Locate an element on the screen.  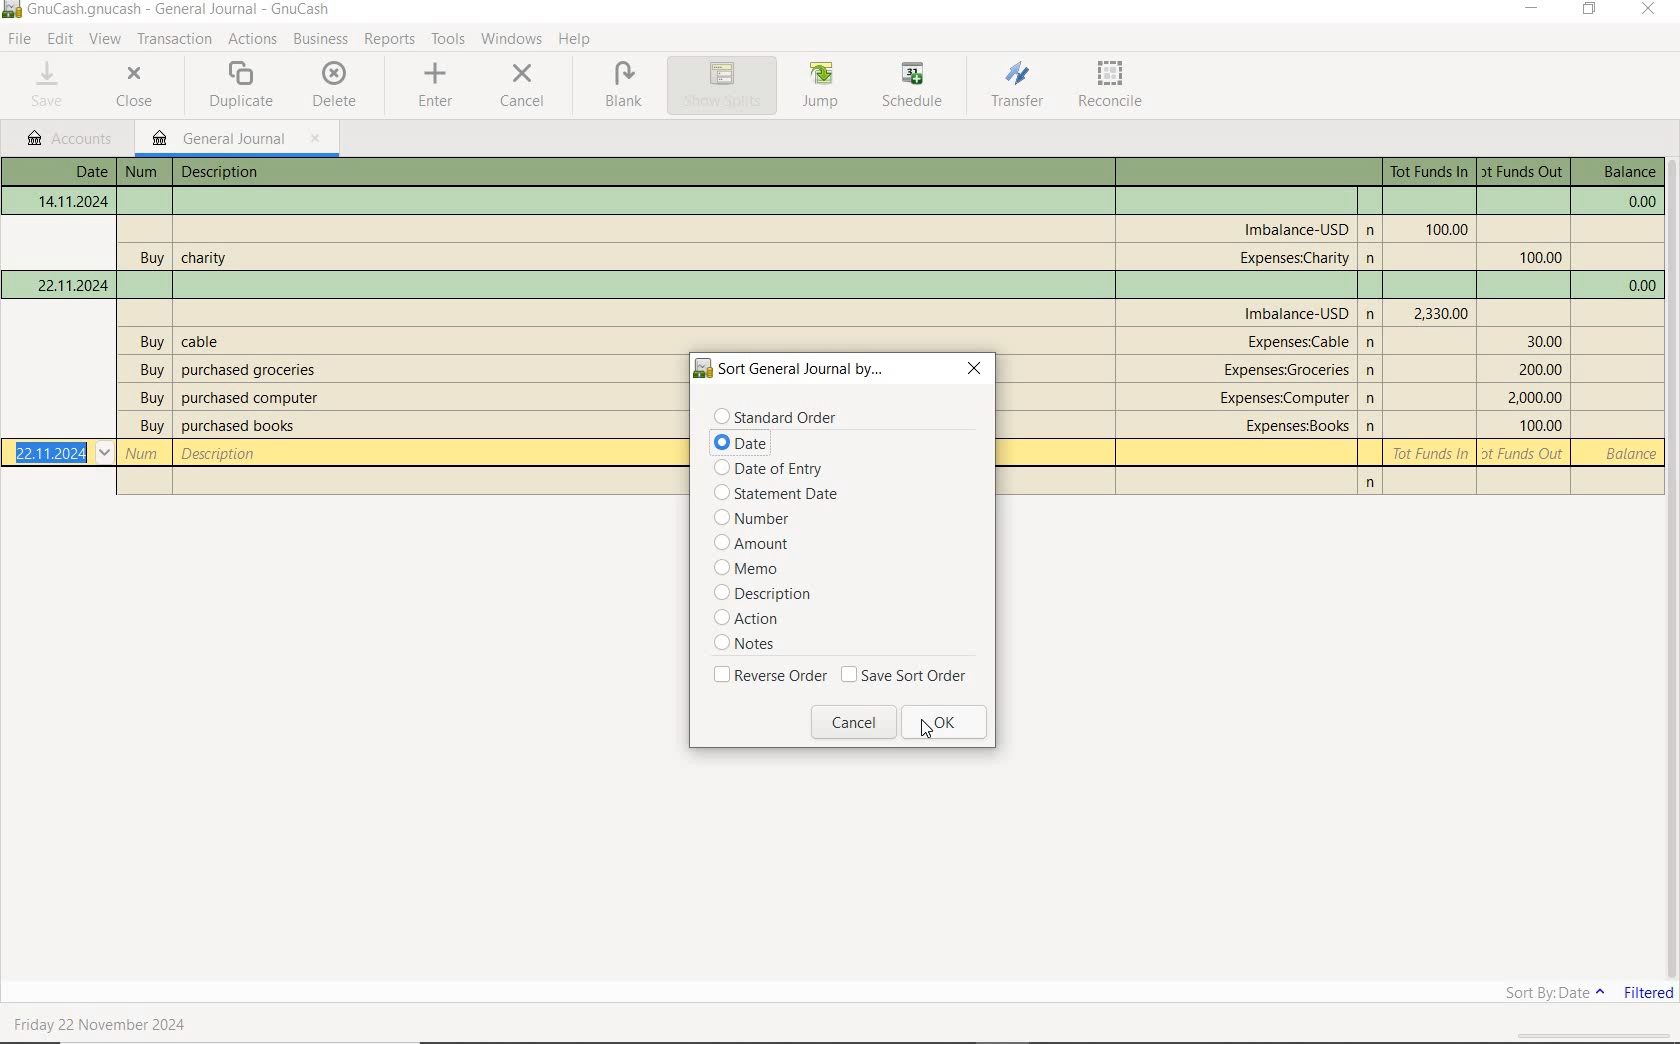
Number is located at coordinates (141, 172).